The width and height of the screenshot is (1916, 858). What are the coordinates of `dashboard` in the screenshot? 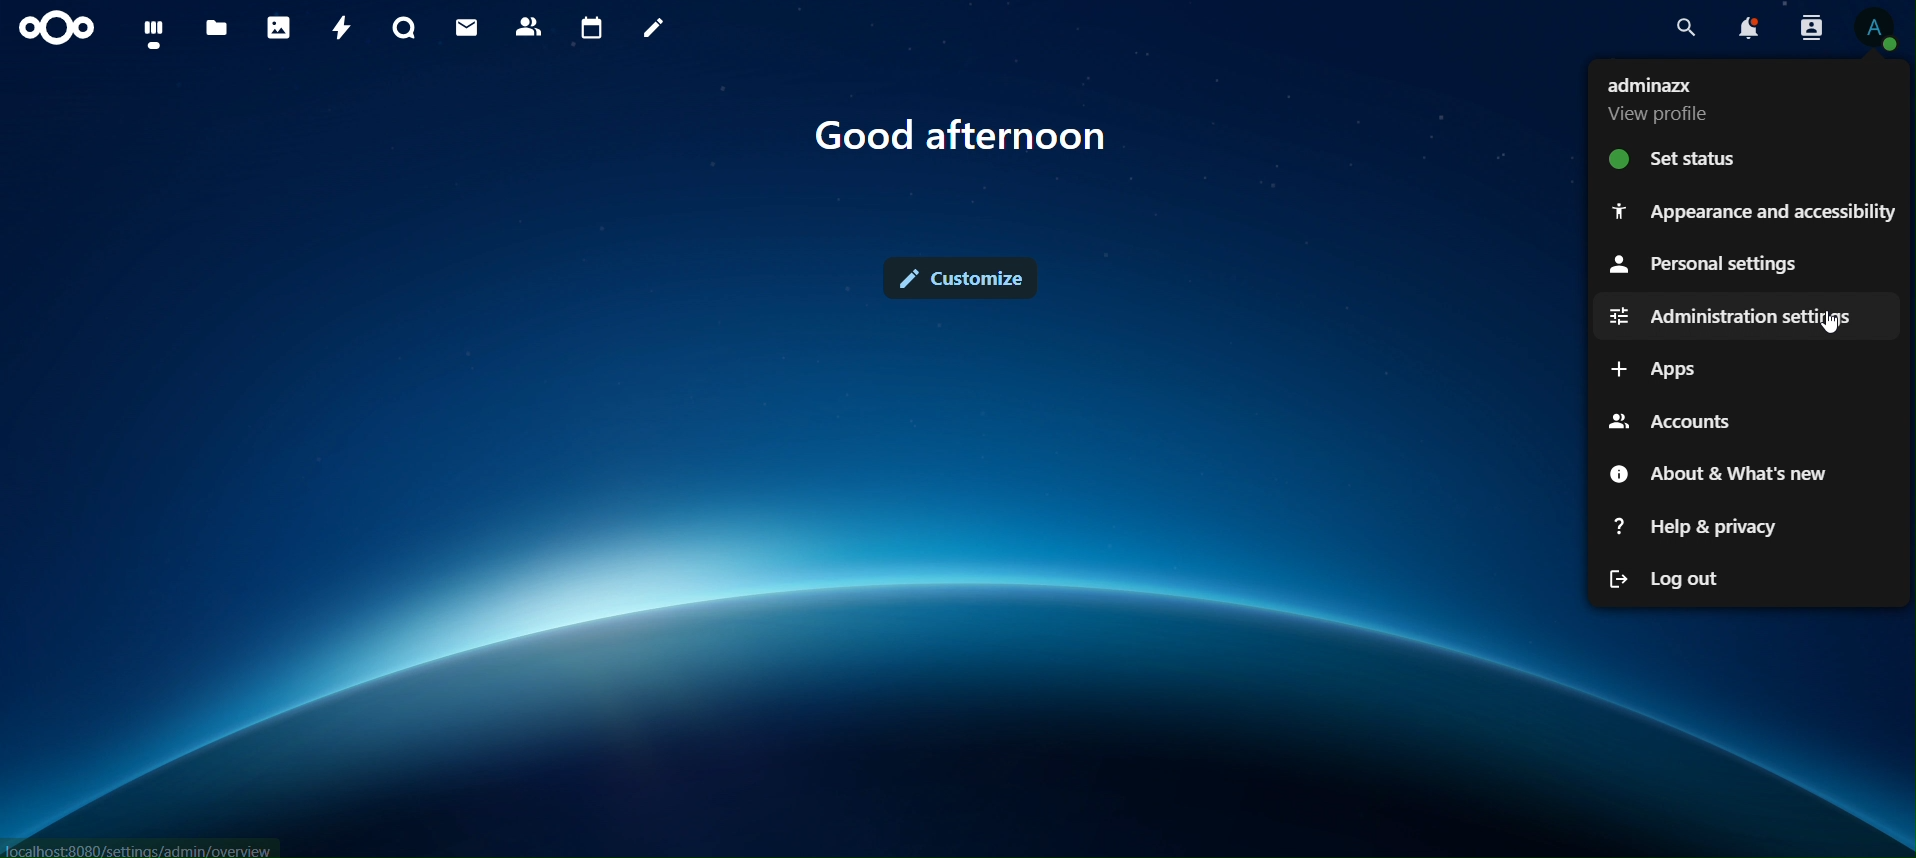 It's located at (154, 33).